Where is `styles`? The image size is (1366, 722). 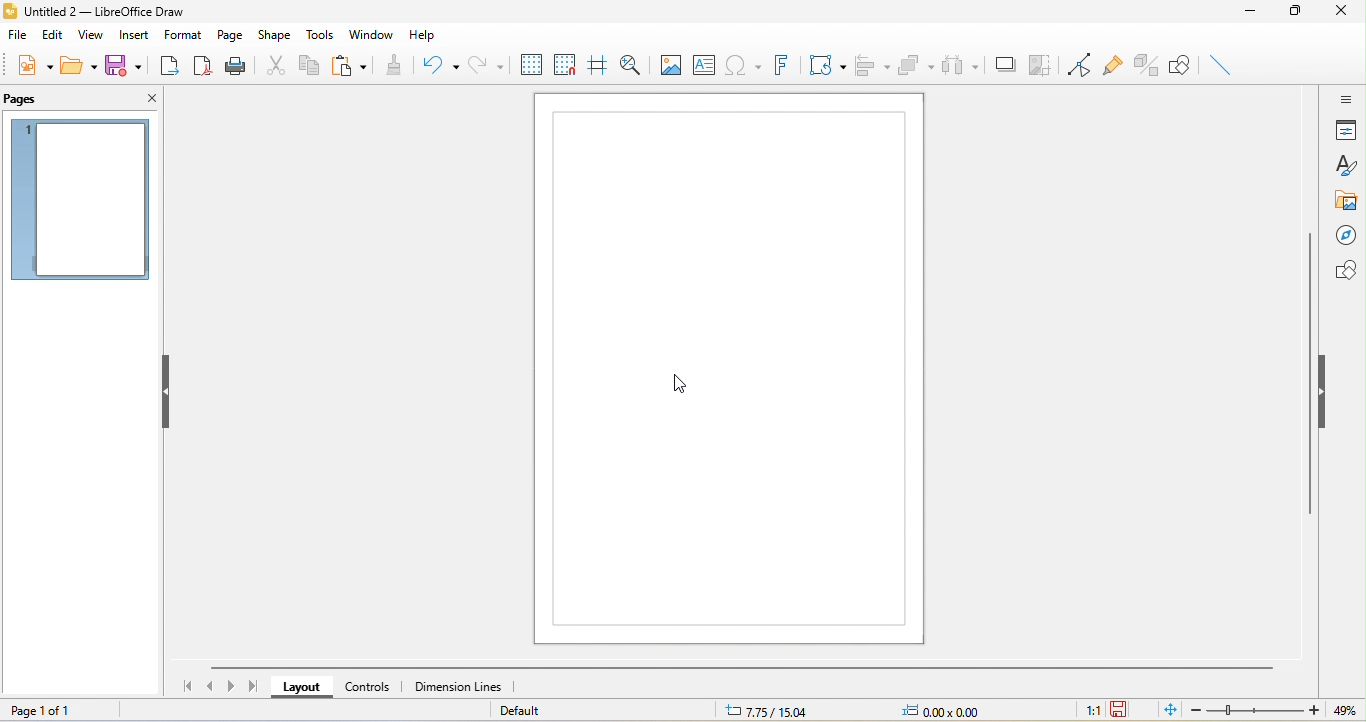
styles is located at coordinates (1347, 166).